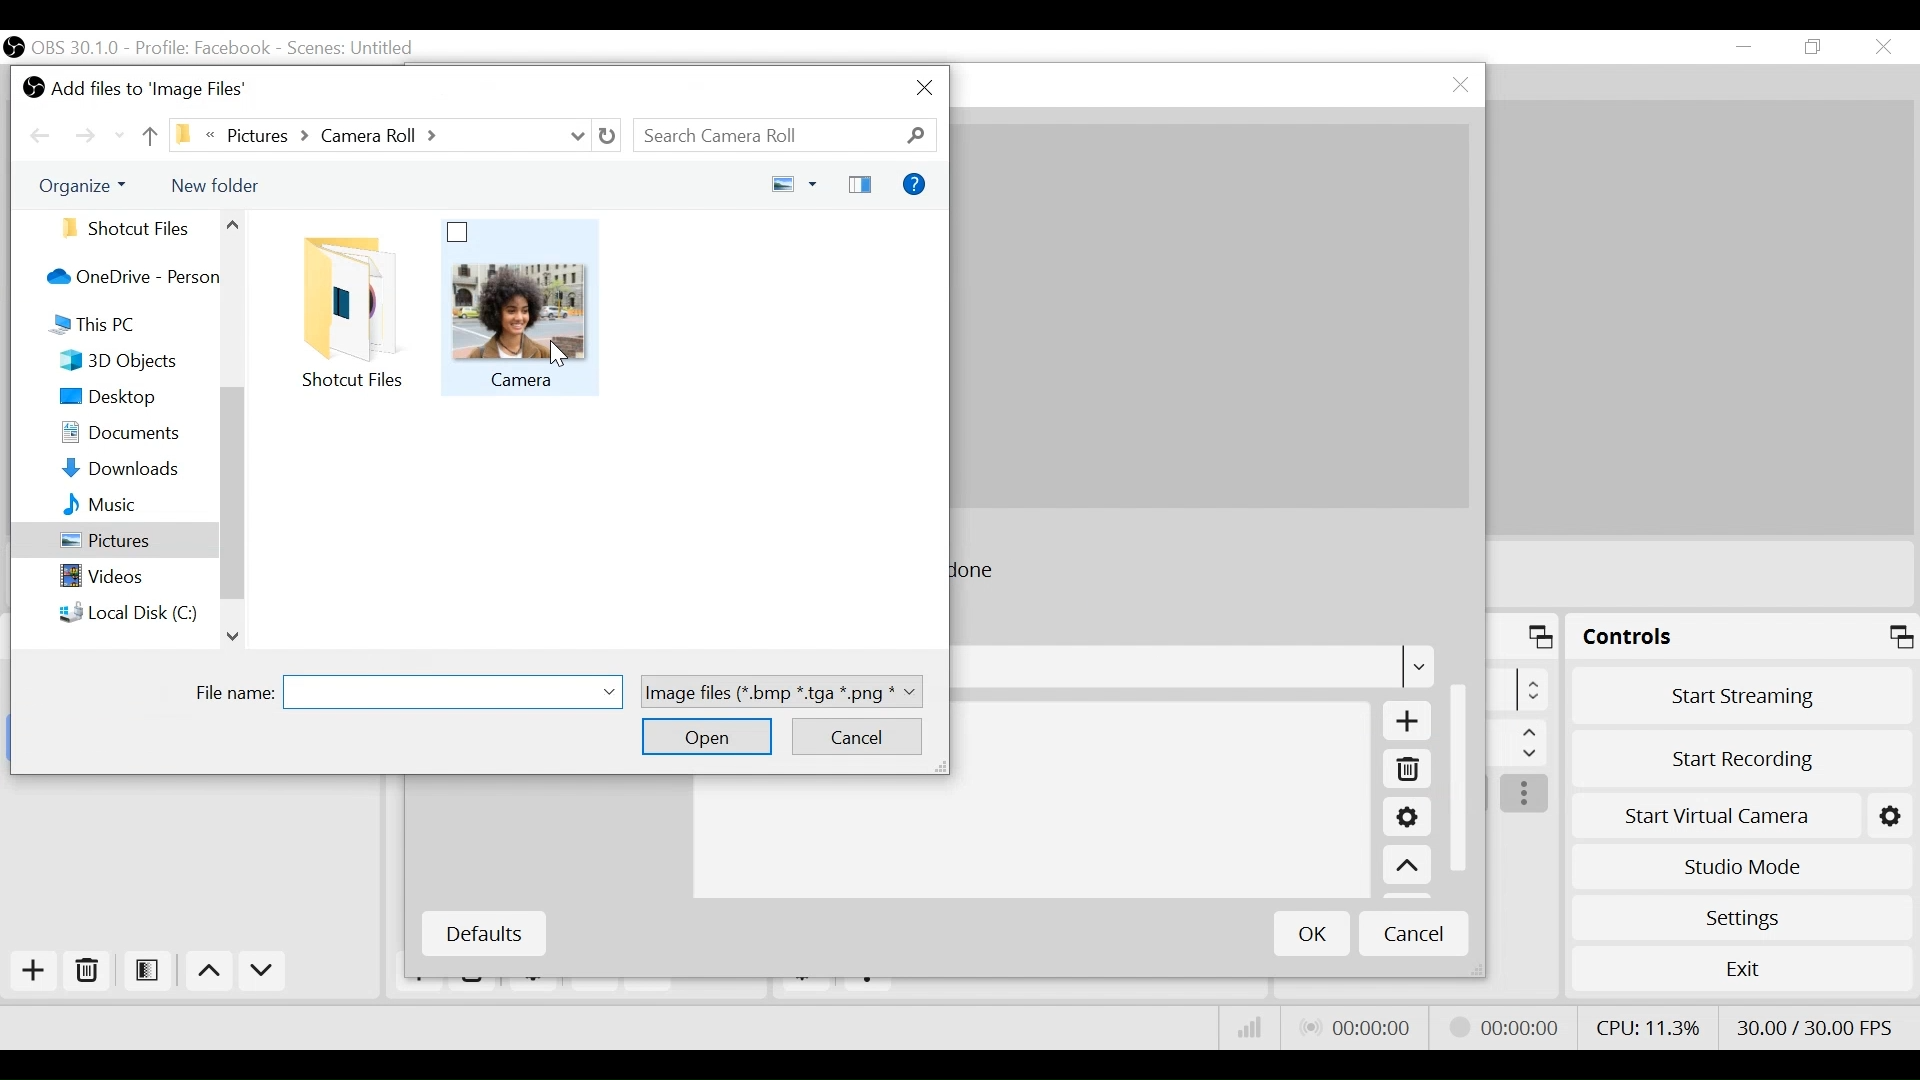 Image resolution: width=1920 pixels, height=1080 pixels. What do you see at coordinates (483, 934) in the screenshot?
I see `Defaults` at bounding box center [483, 934].